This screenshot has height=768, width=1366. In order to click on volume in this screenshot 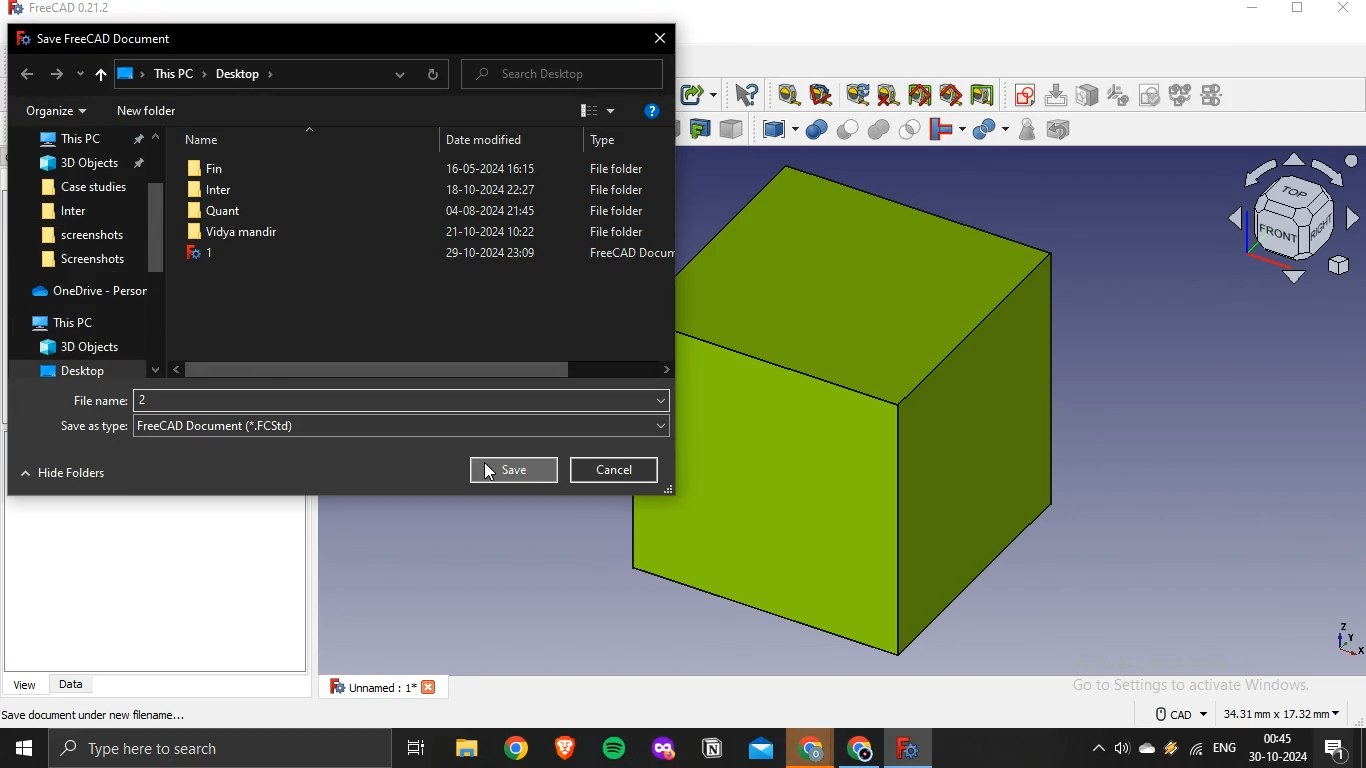, I will do `click(1121, 749)`.